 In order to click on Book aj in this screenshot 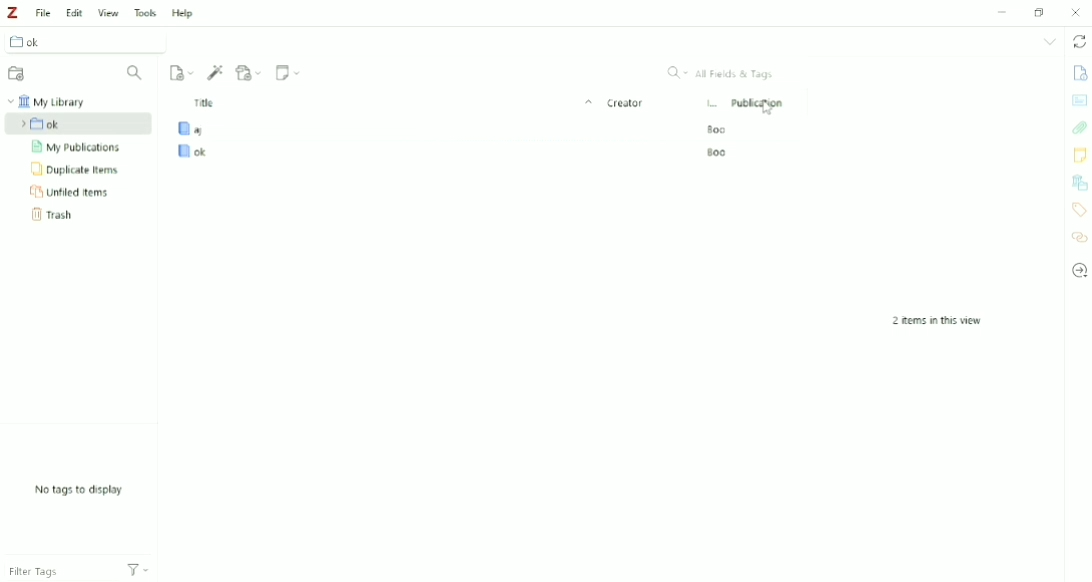, I will do `click(455, 129)`.